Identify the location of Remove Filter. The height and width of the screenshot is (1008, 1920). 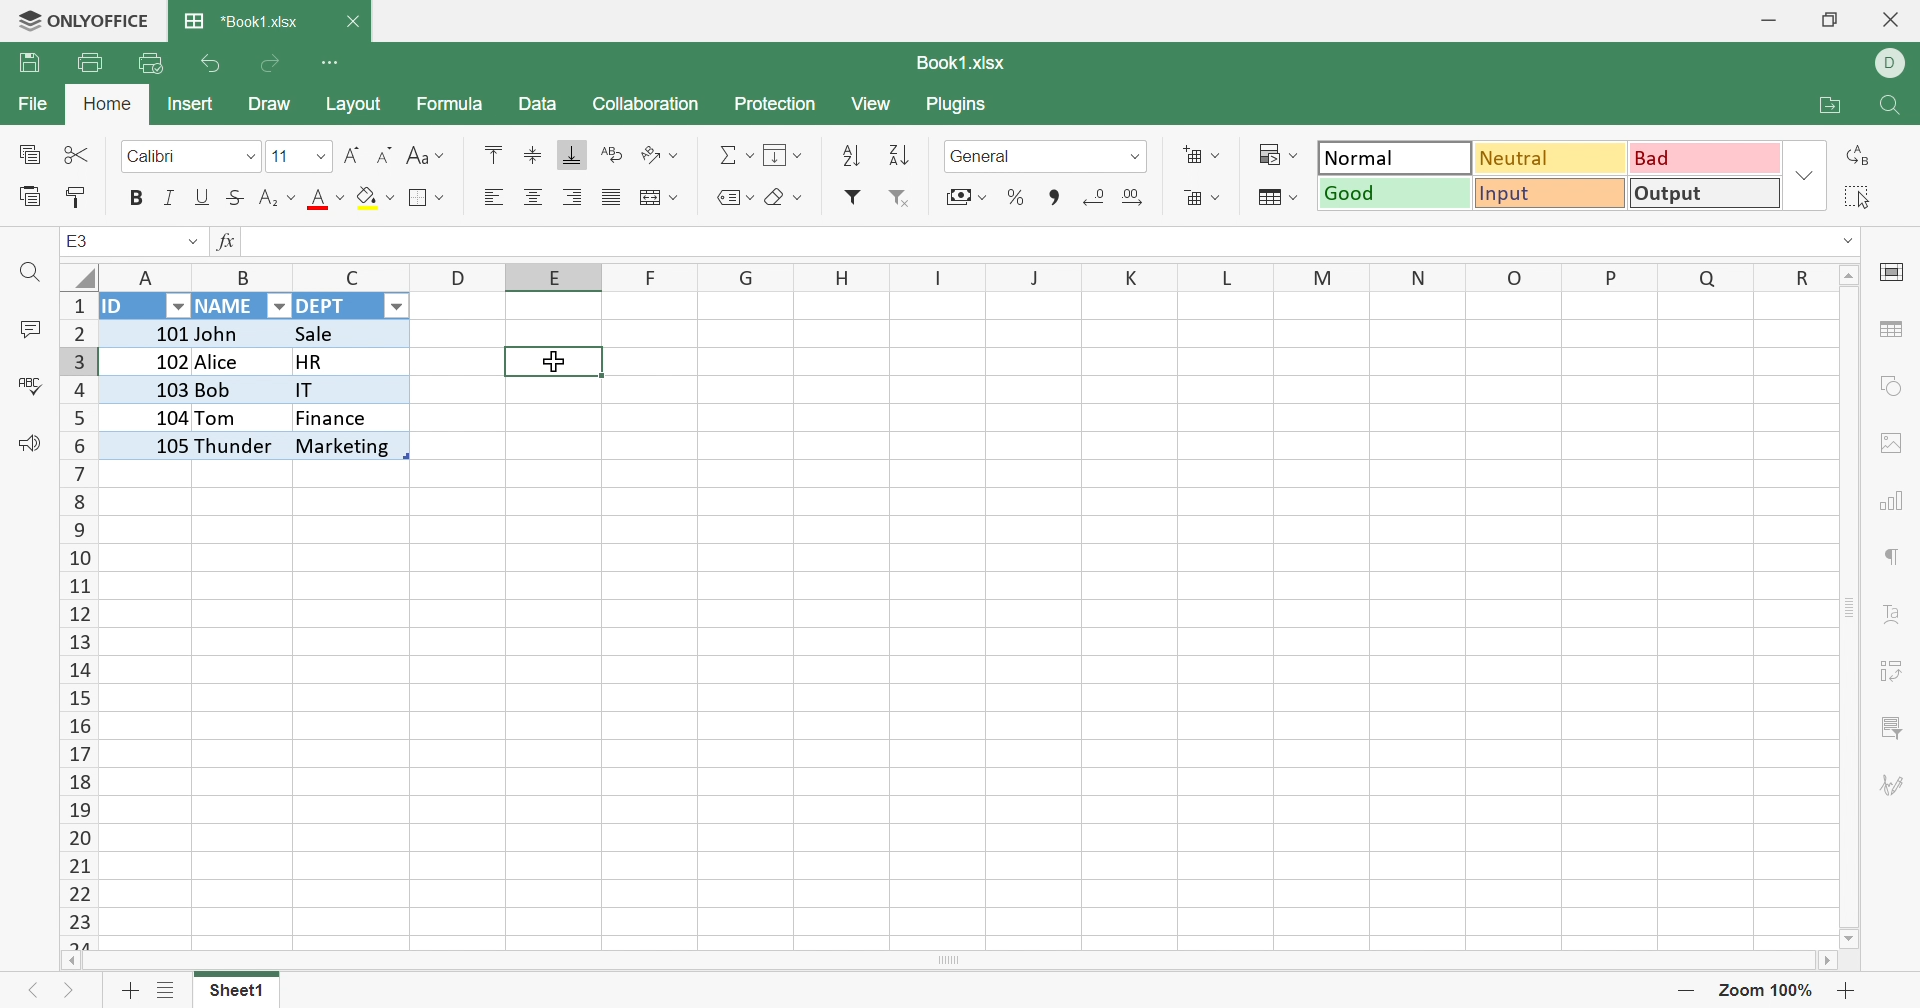
(898, 197).